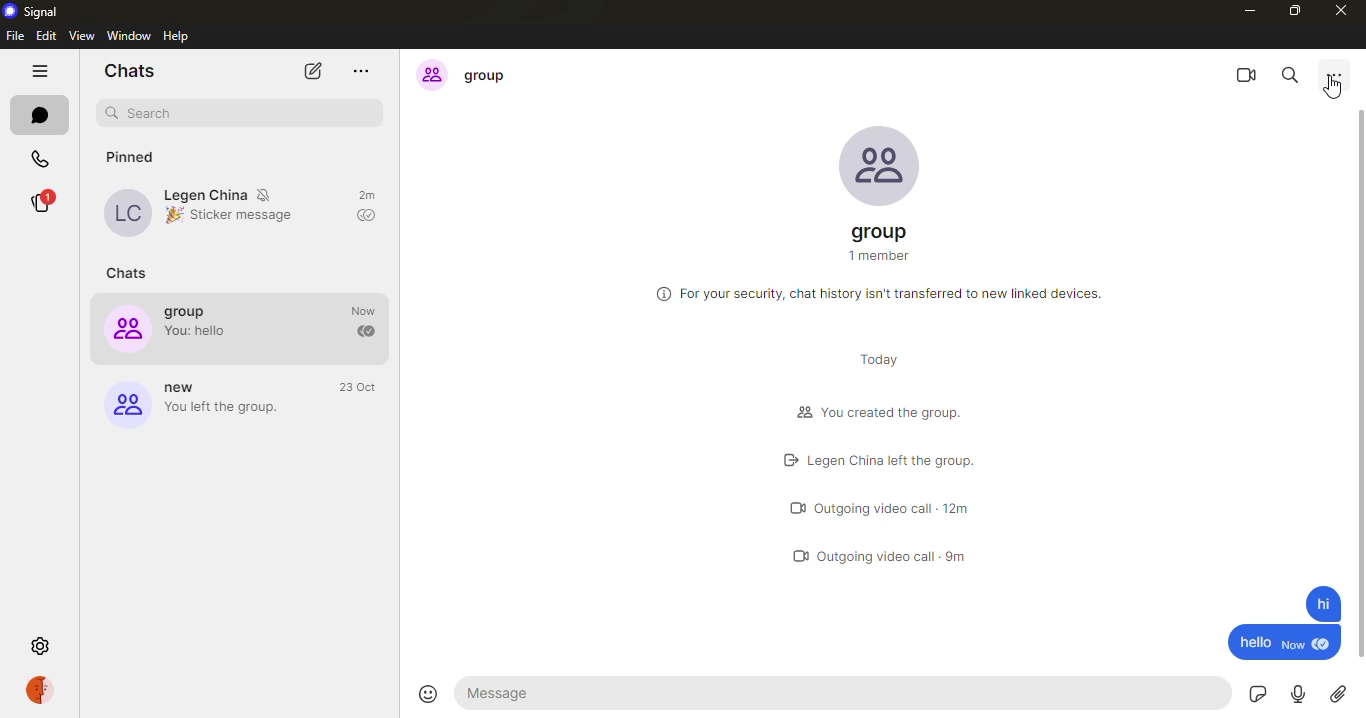  Describe the element at coordinates (1337, 695) in the screenshot. I see `attach` at that location.